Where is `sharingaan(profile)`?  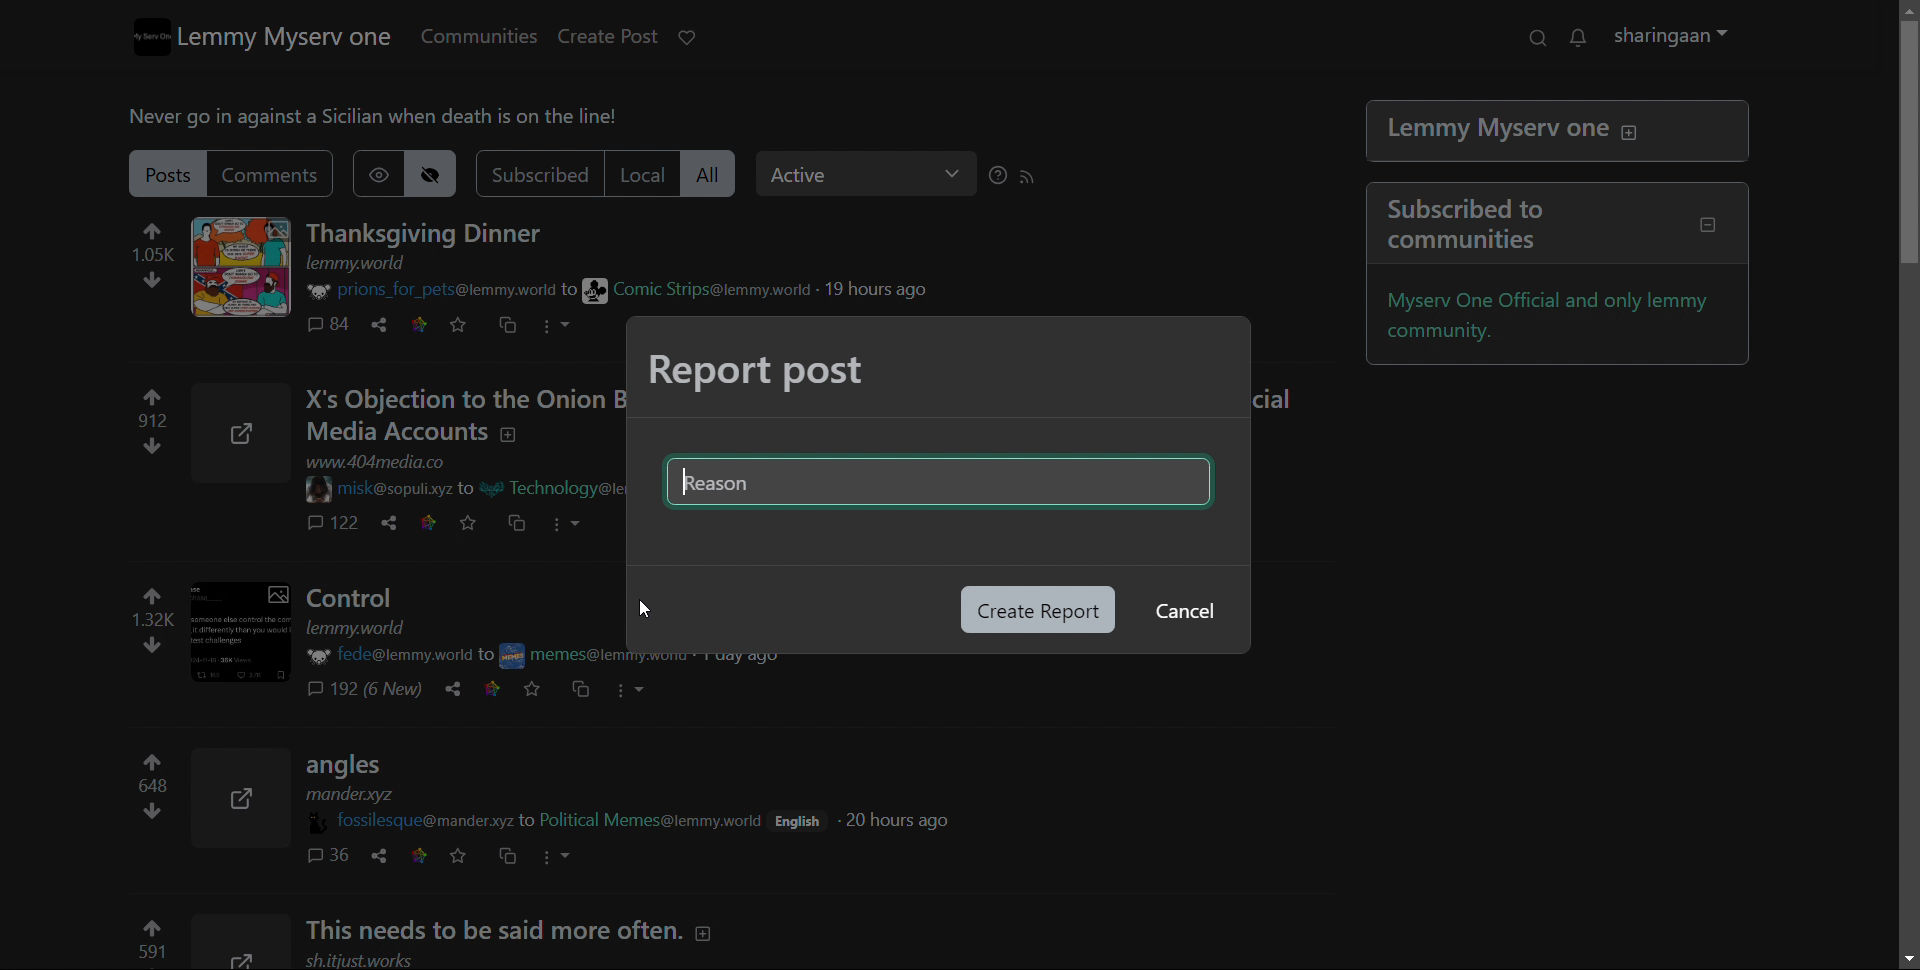
sharingaan(profile) is located at coordinates (1683, 37).